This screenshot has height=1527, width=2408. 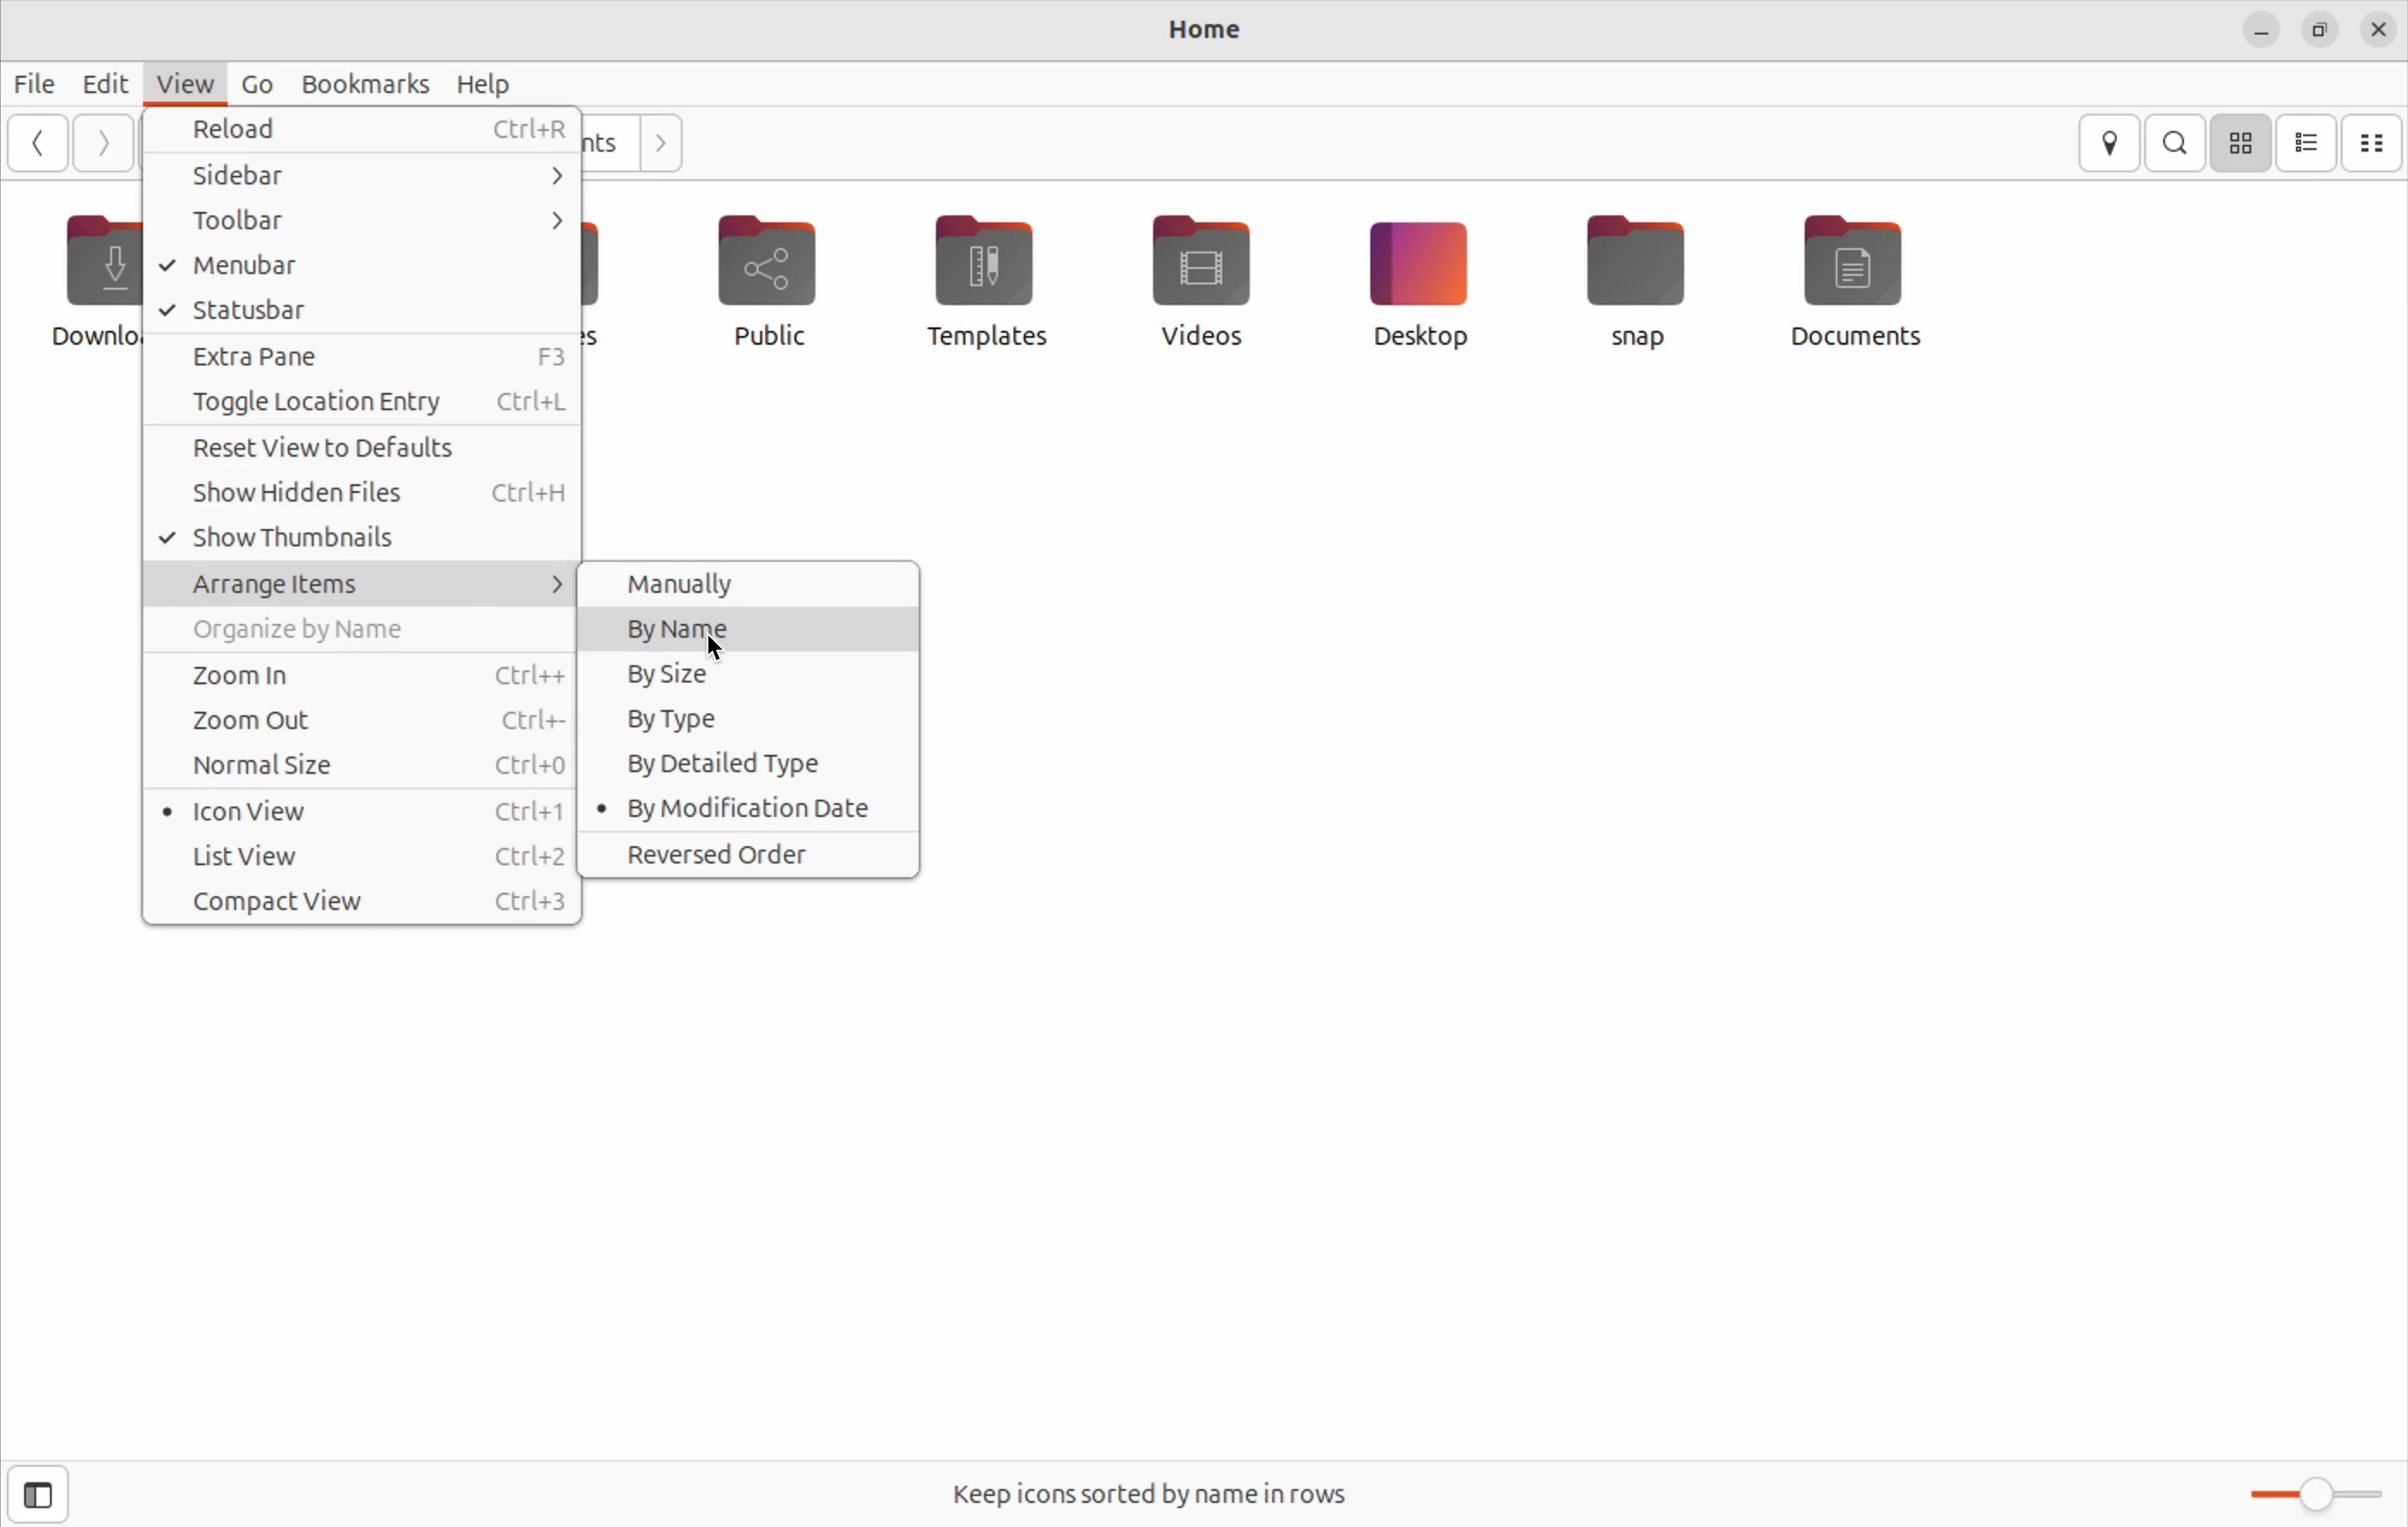 I want to click on icon view, so click(x=2308, y=143).